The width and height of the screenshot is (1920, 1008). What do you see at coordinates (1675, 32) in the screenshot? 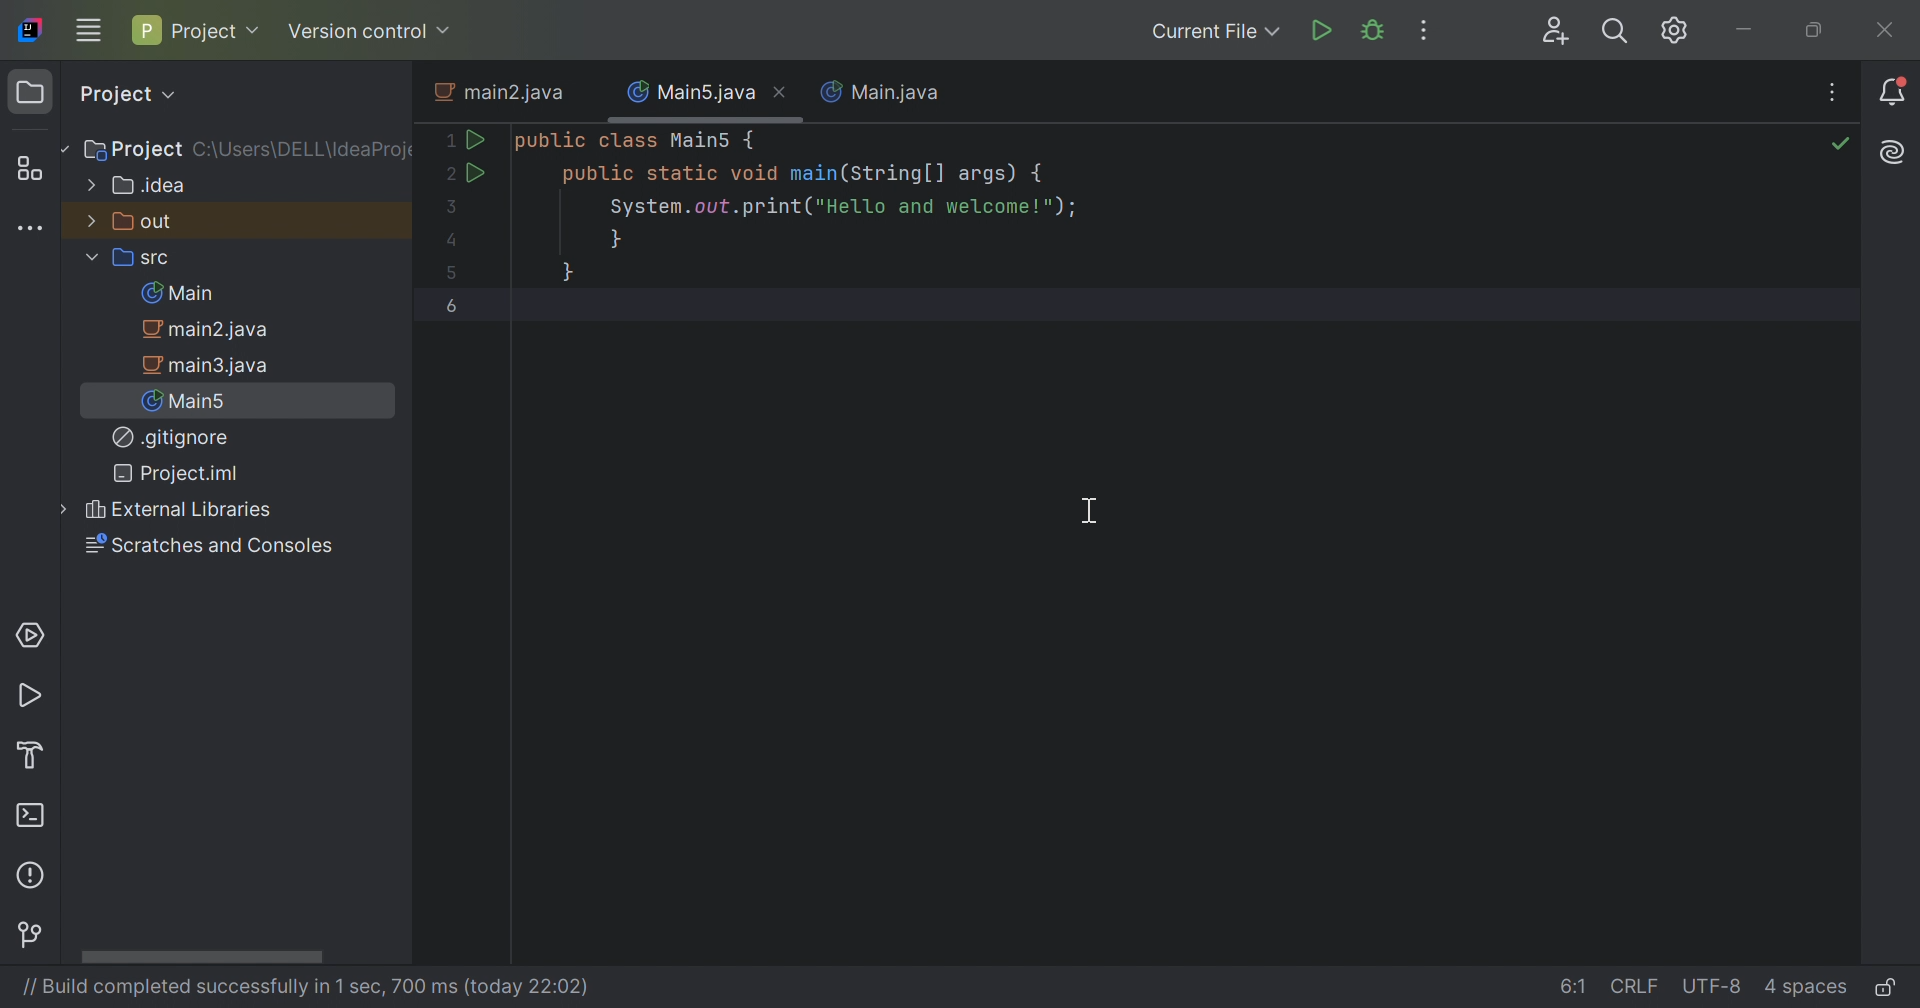
I see `Updates available. IDE and Project settings.` at bounding box center [1675, 32].